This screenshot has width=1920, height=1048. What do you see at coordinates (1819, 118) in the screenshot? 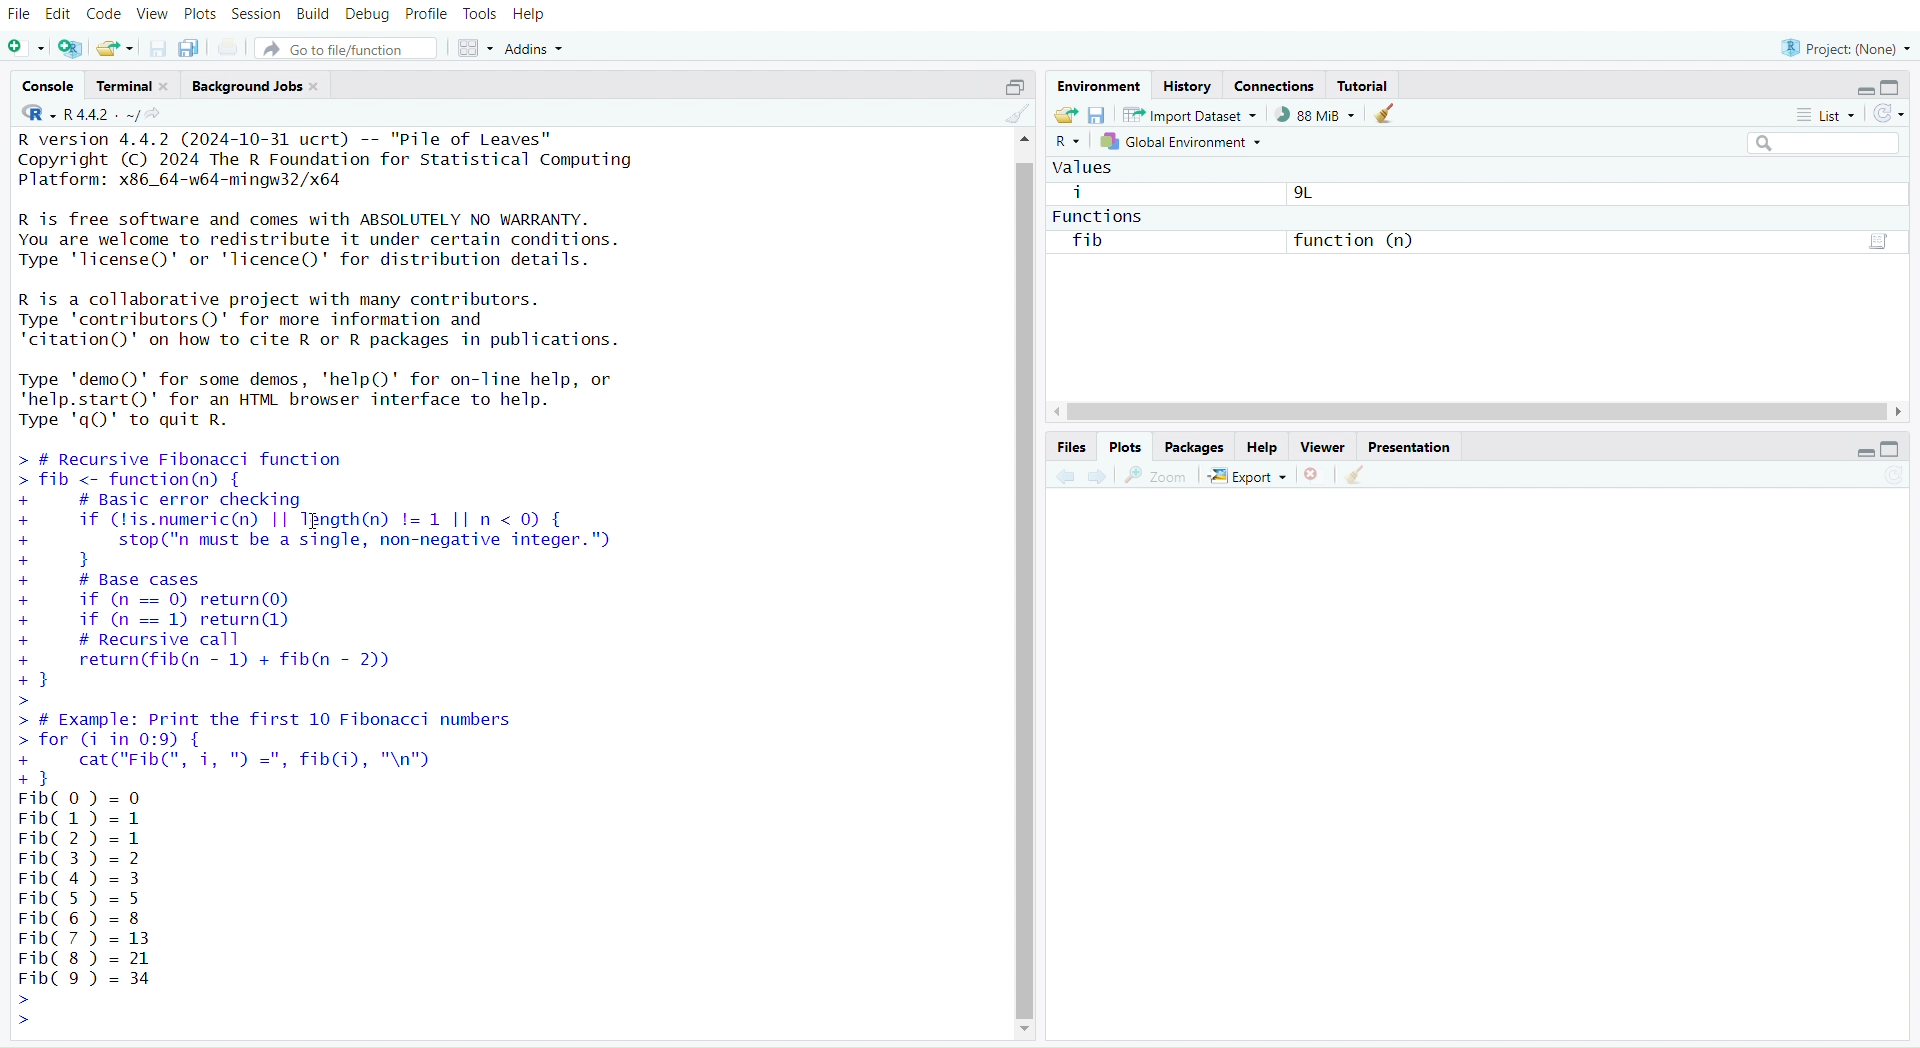
I see `list` at bounding box center [1819, 118].